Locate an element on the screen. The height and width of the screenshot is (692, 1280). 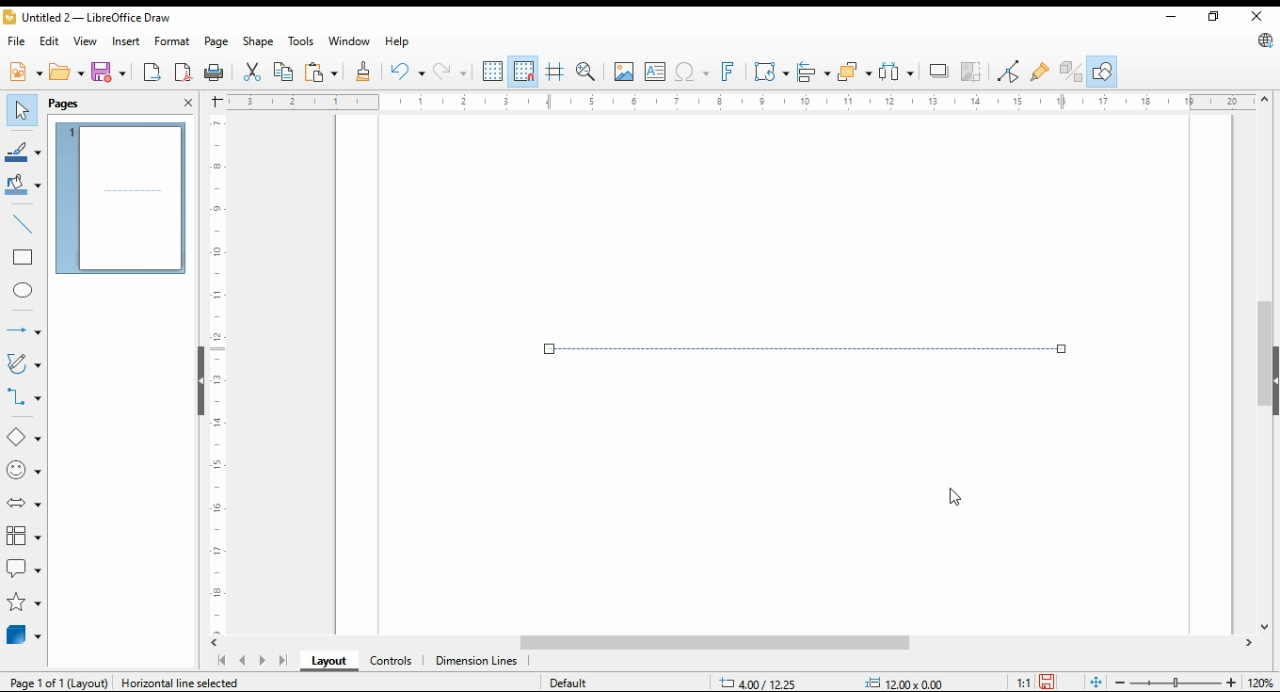
3D objects is located at coordinates (25, 634).